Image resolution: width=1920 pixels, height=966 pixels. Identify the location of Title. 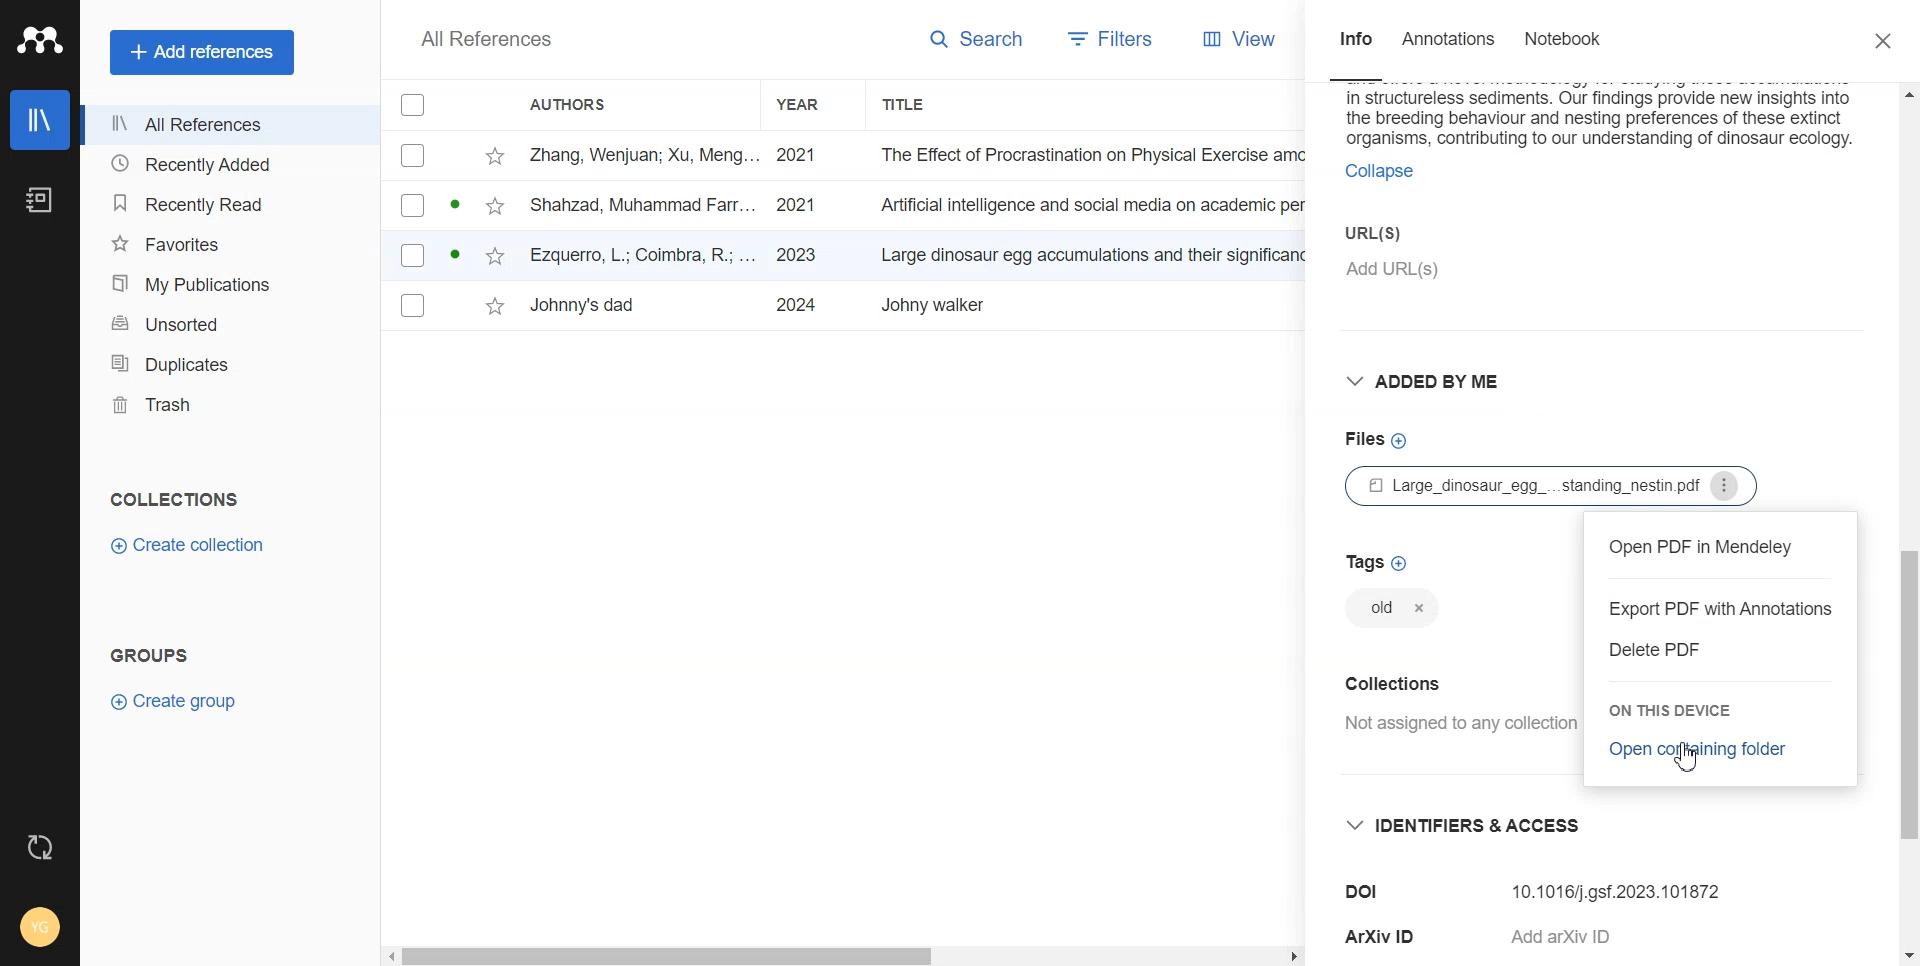
(909, 103).